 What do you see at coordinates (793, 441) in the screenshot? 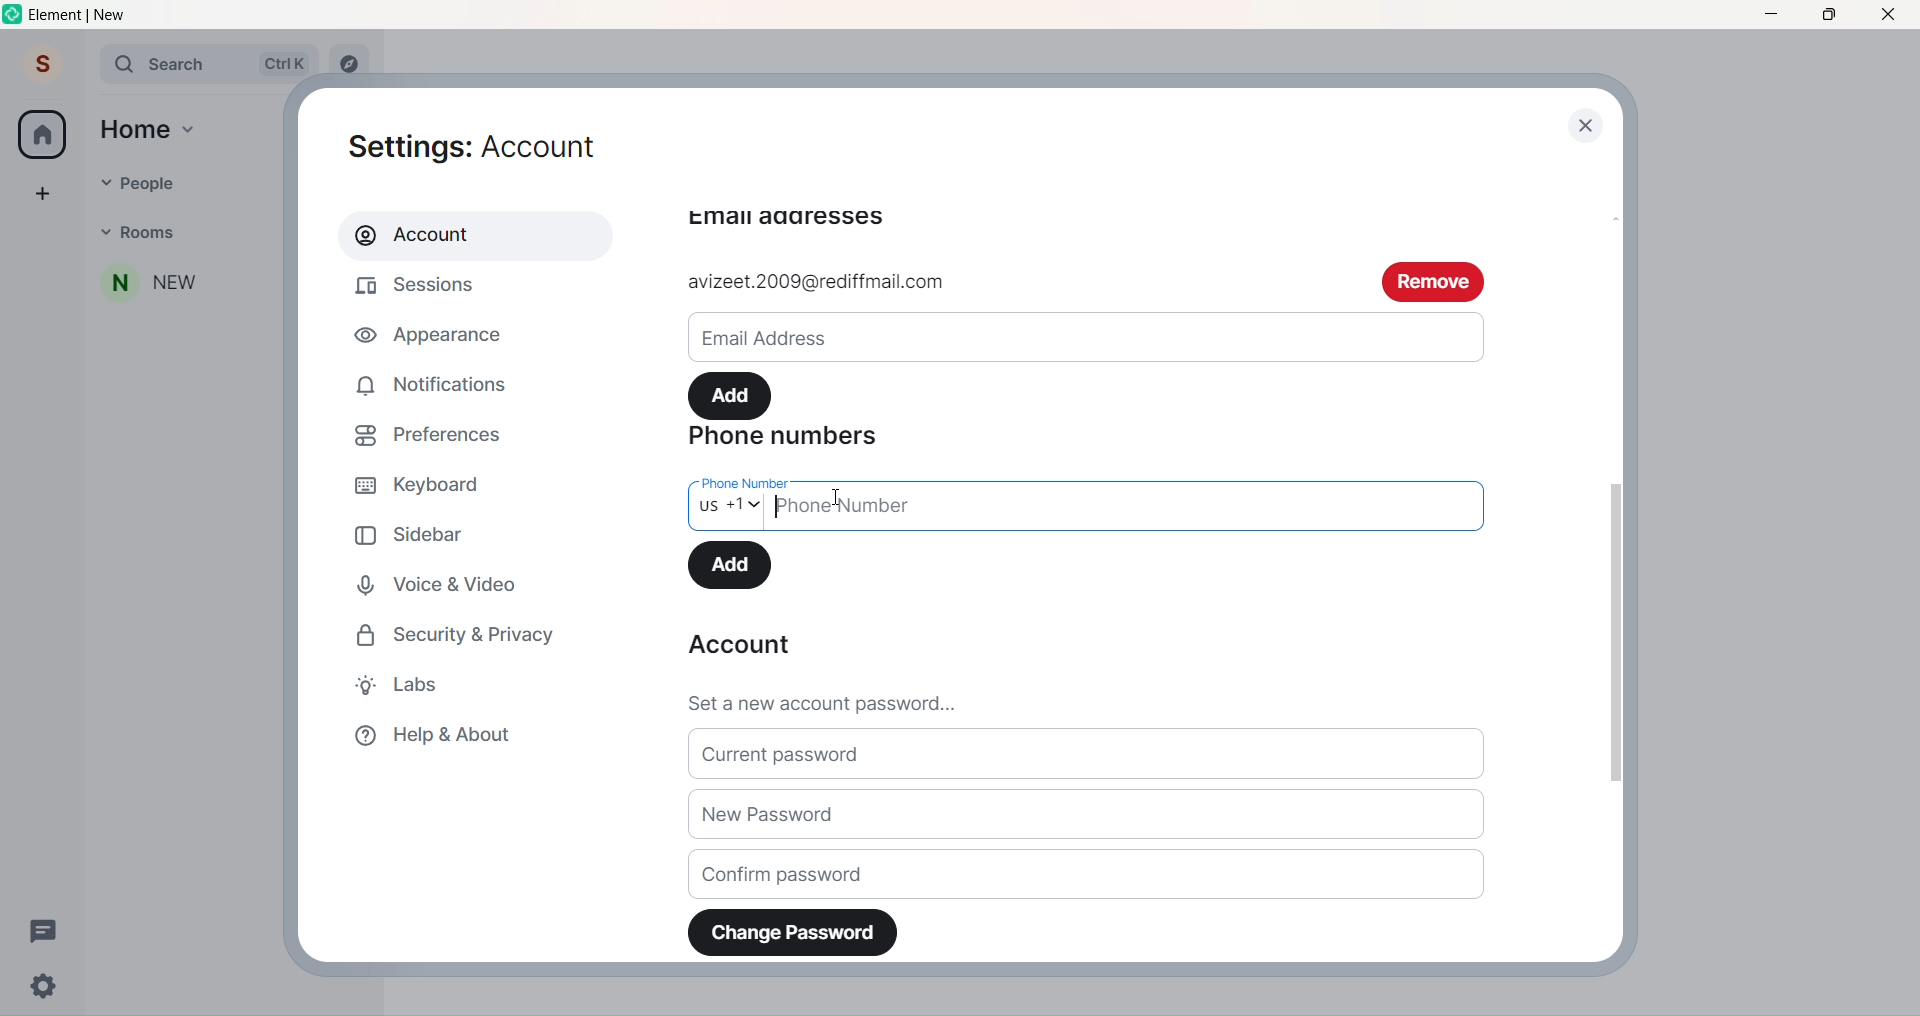
I see `Phone Numbers` at bounding box center [793, 441].